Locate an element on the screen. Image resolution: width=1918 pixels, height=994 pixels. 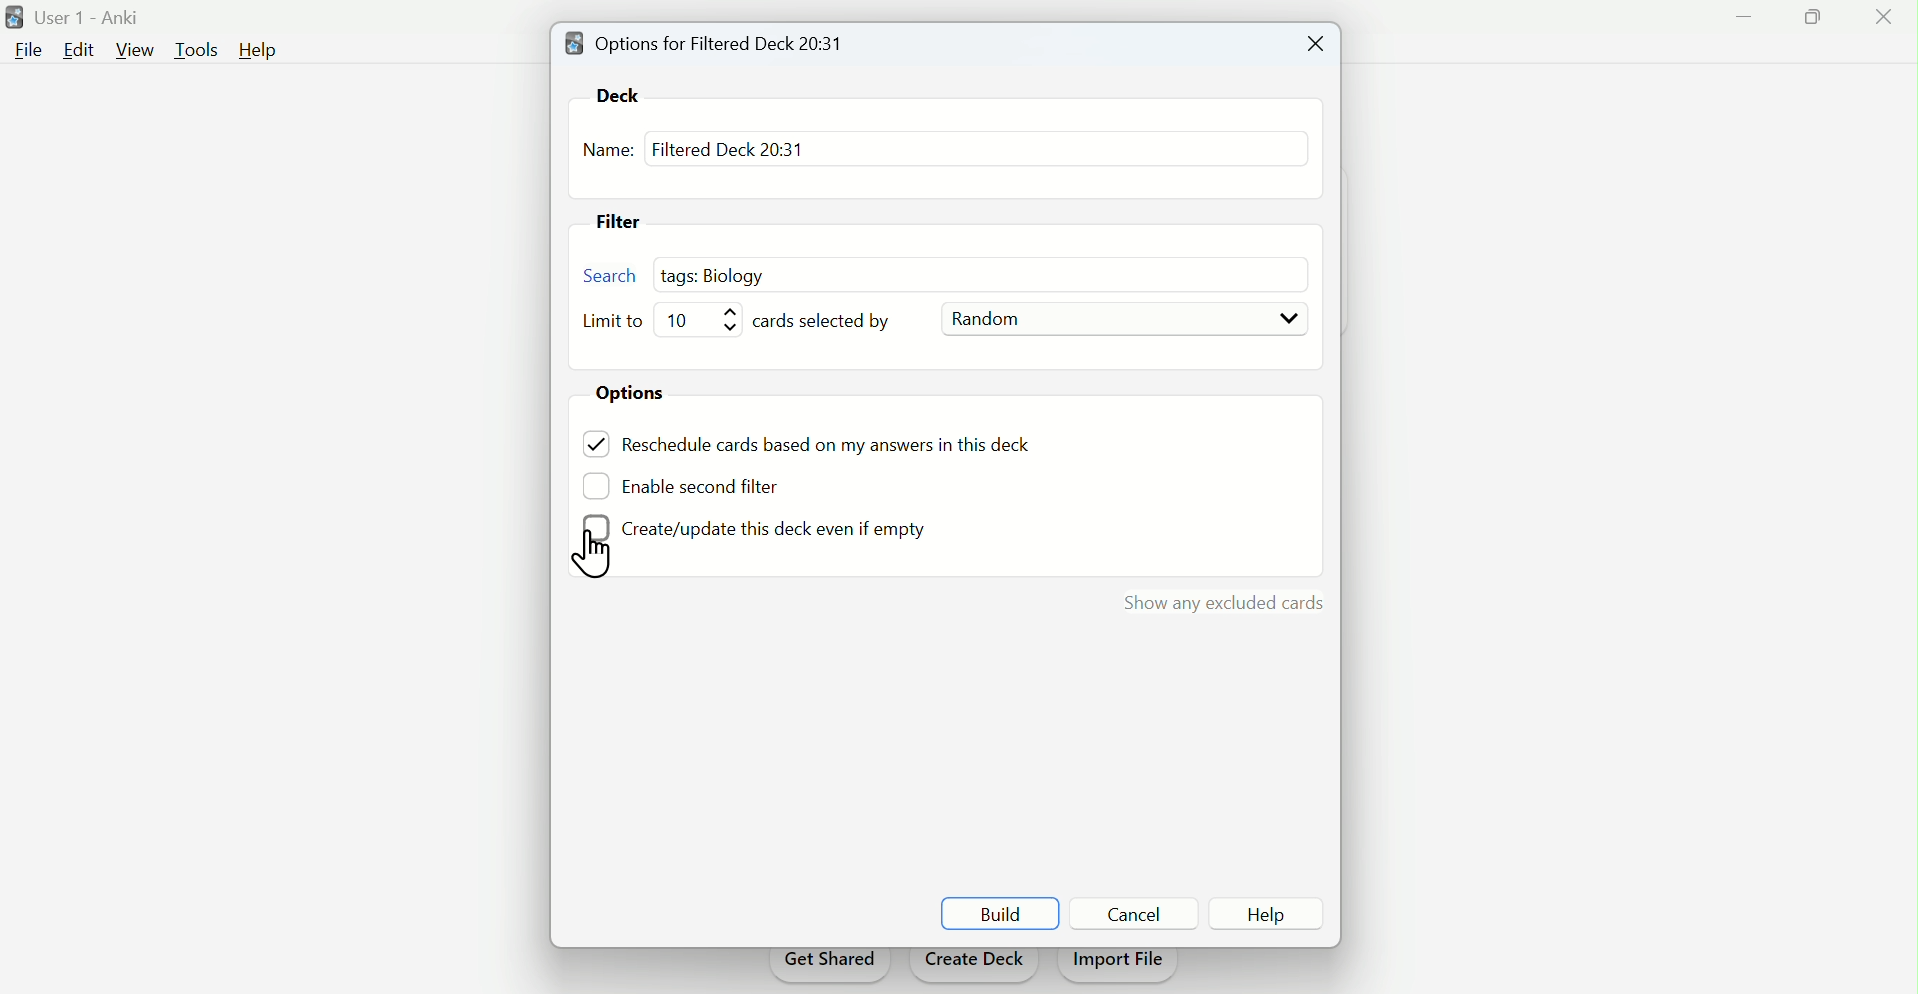
cursor is located at coordinates (600, 555).